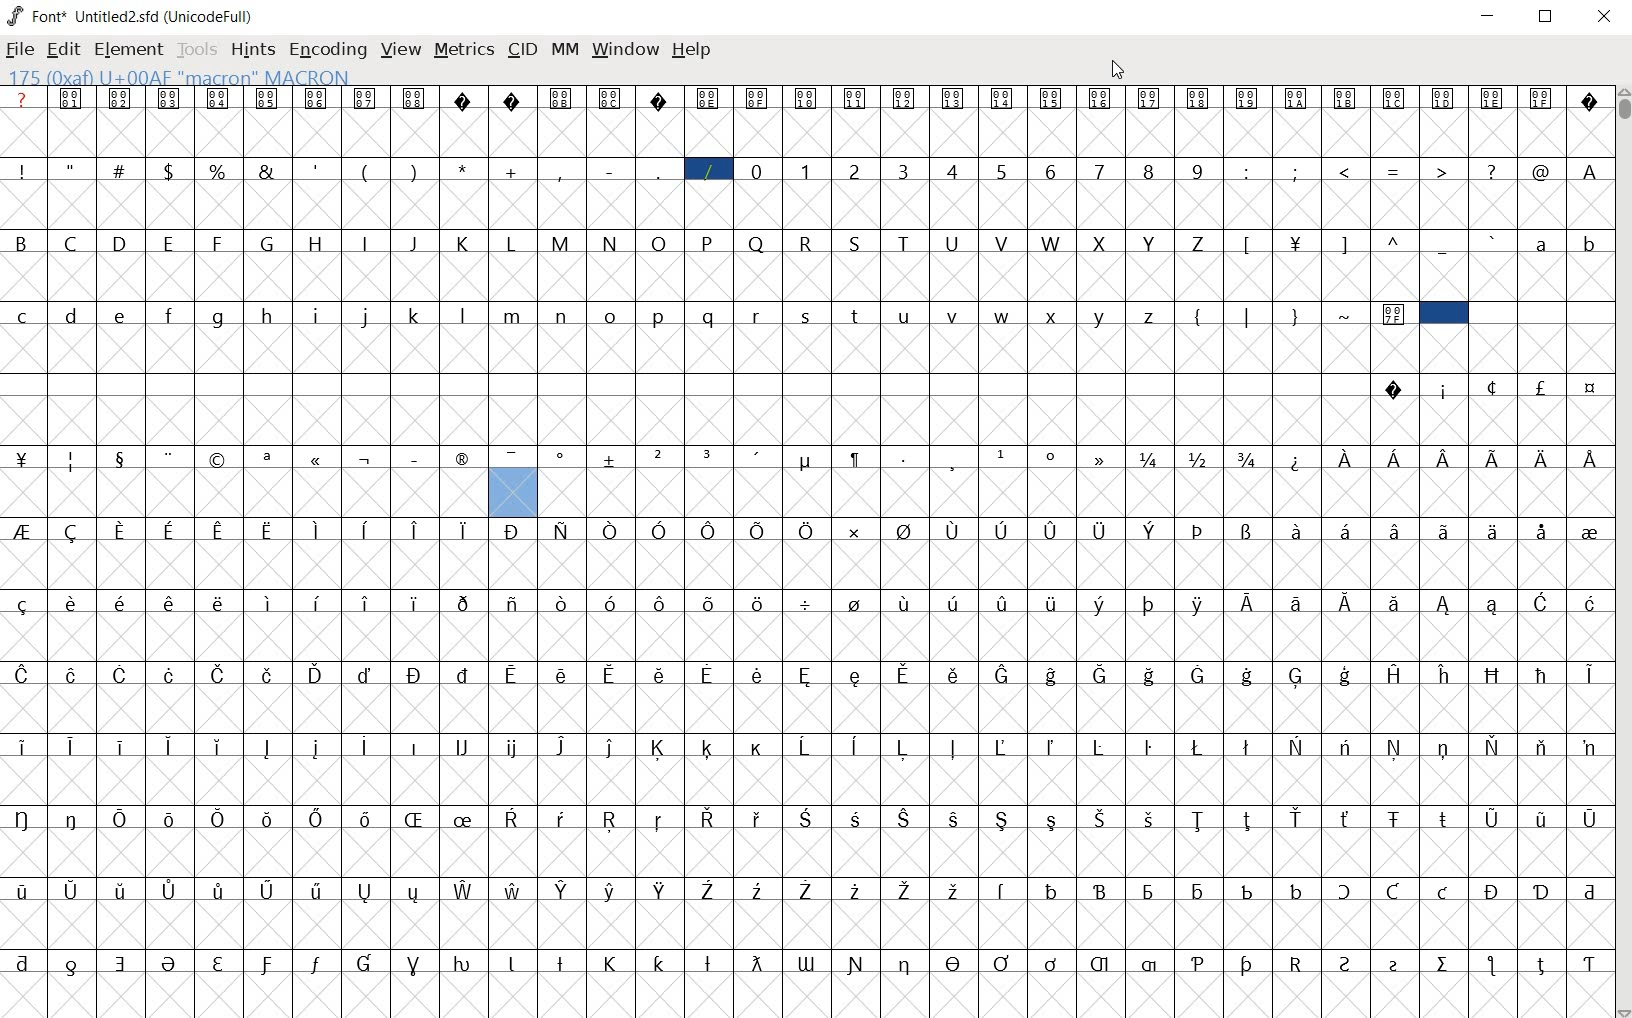  Describe the element at coordinates (414, 458) in the screenshot. I see `Symbol` at that location.